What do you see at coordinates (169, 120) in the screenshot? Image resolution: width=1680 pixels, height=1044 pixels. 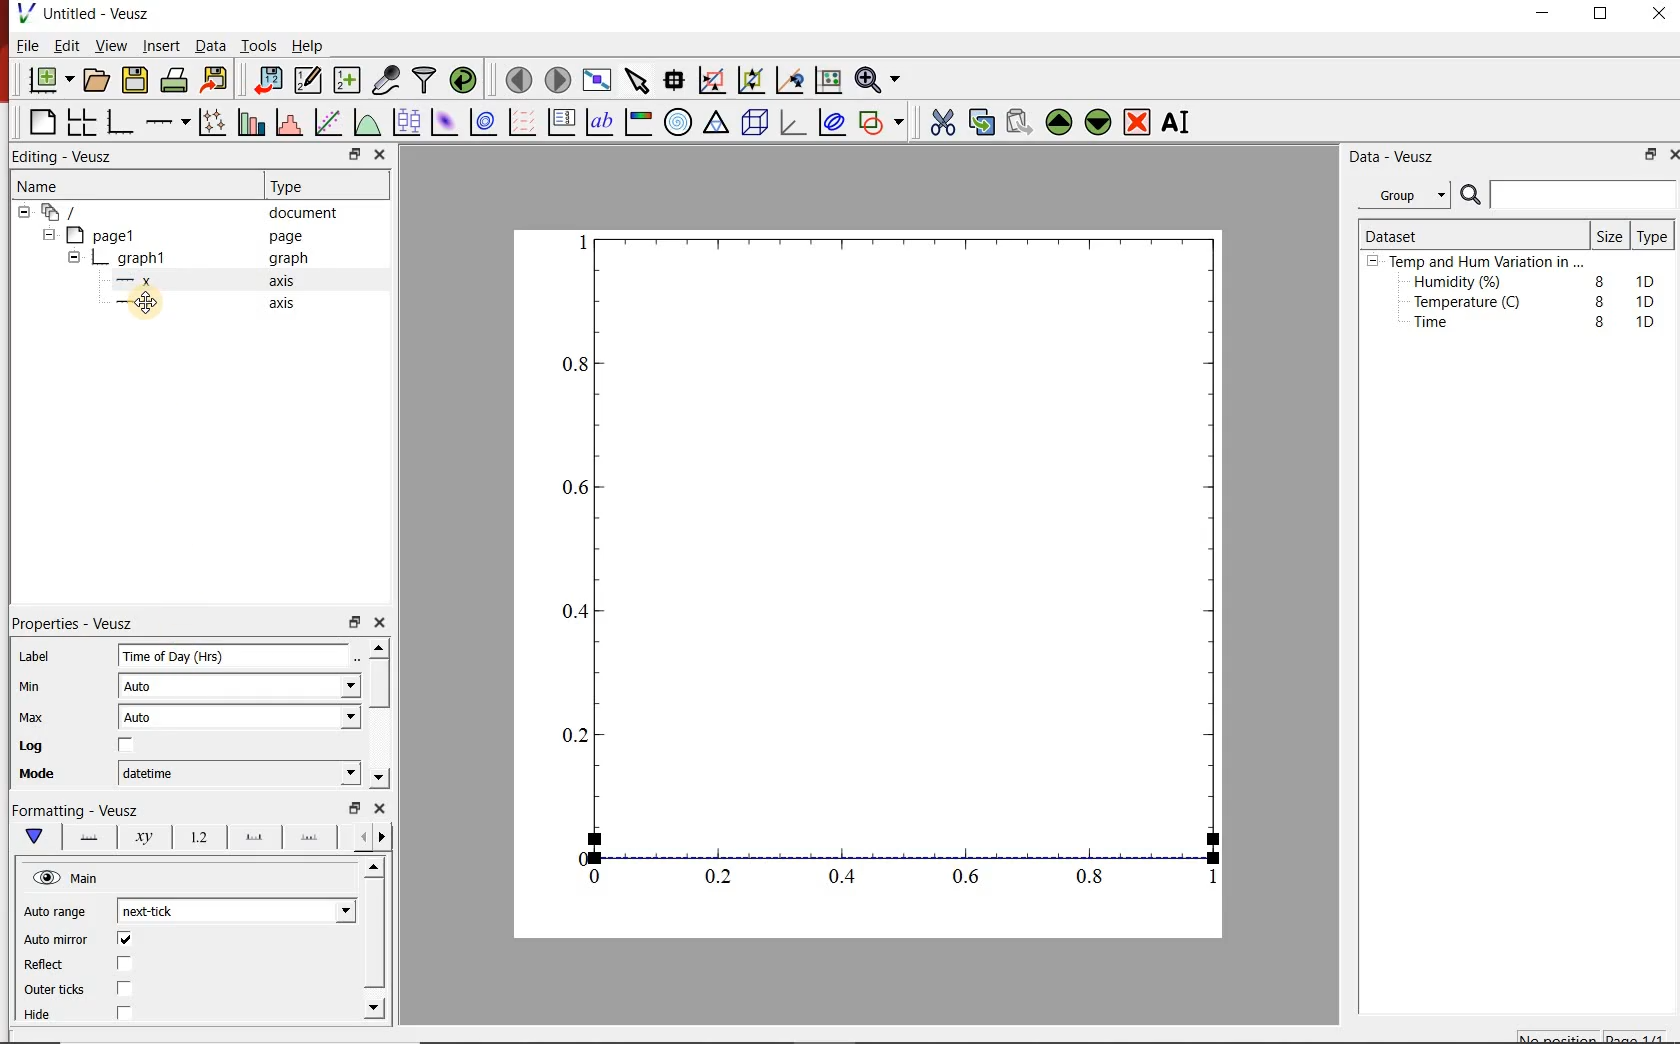 I see `add an axis to a plot` at bounding box center [169, 120].